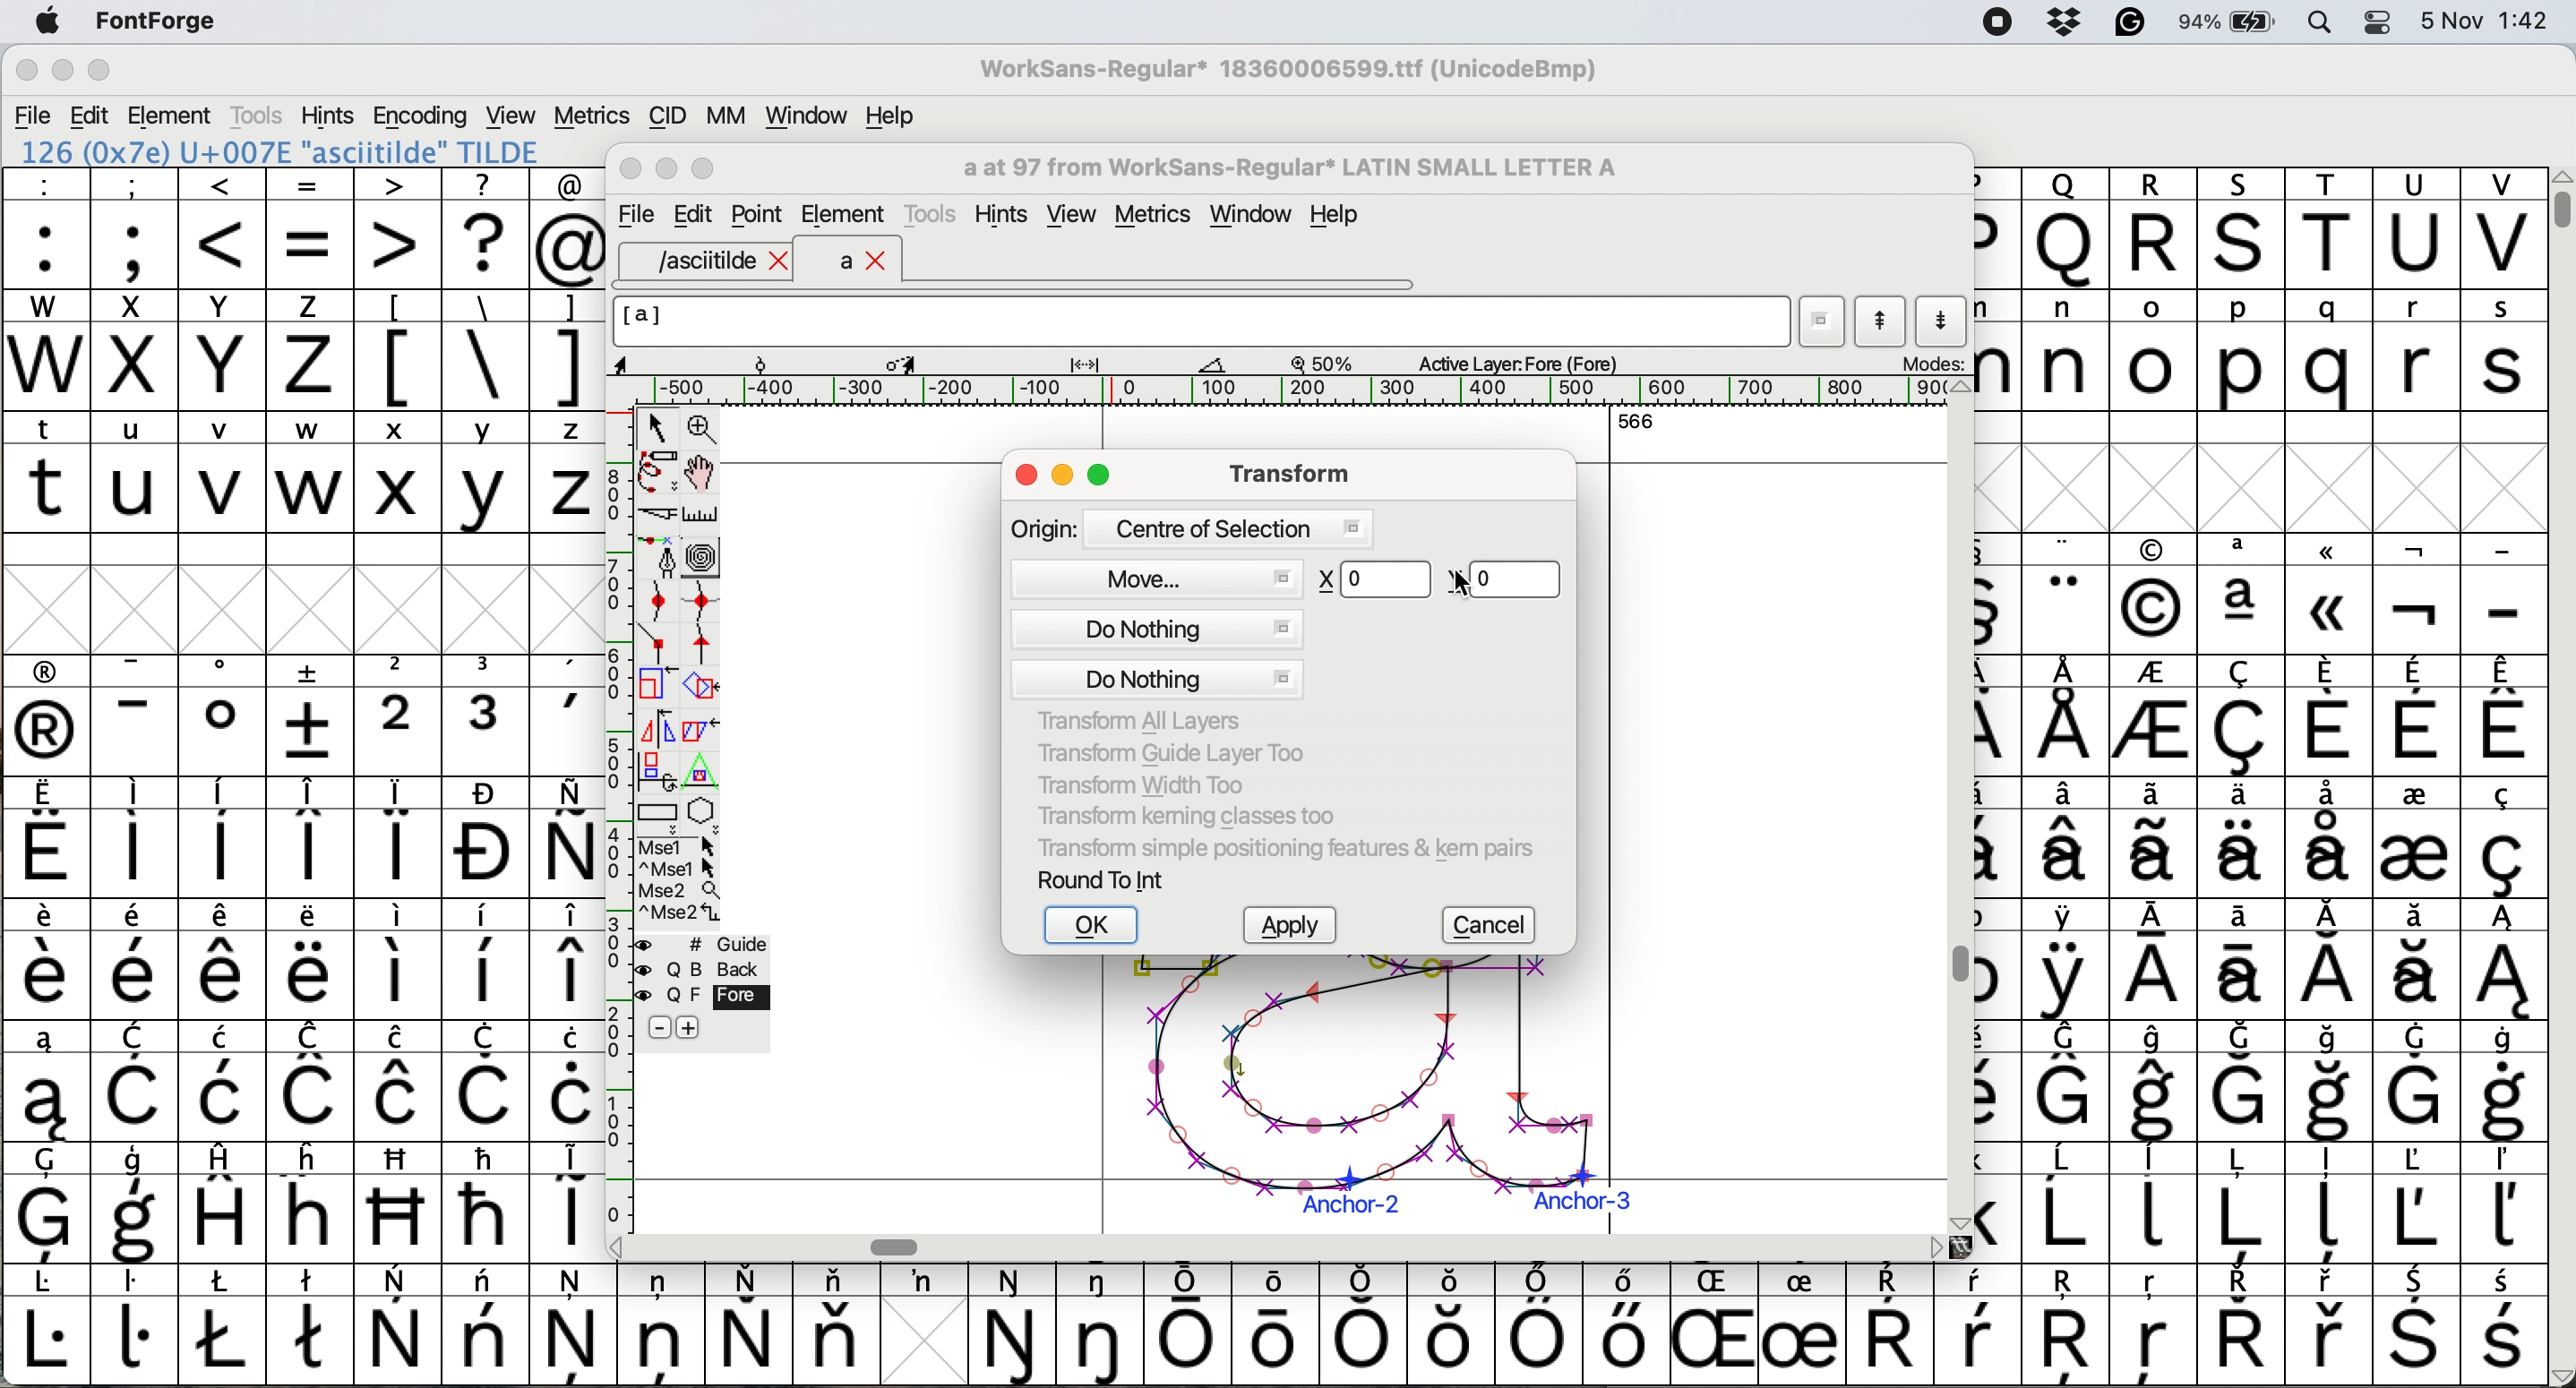 The width and height of the screenshot is (2576, 1388). I want to click on move, so click(1158, 576).